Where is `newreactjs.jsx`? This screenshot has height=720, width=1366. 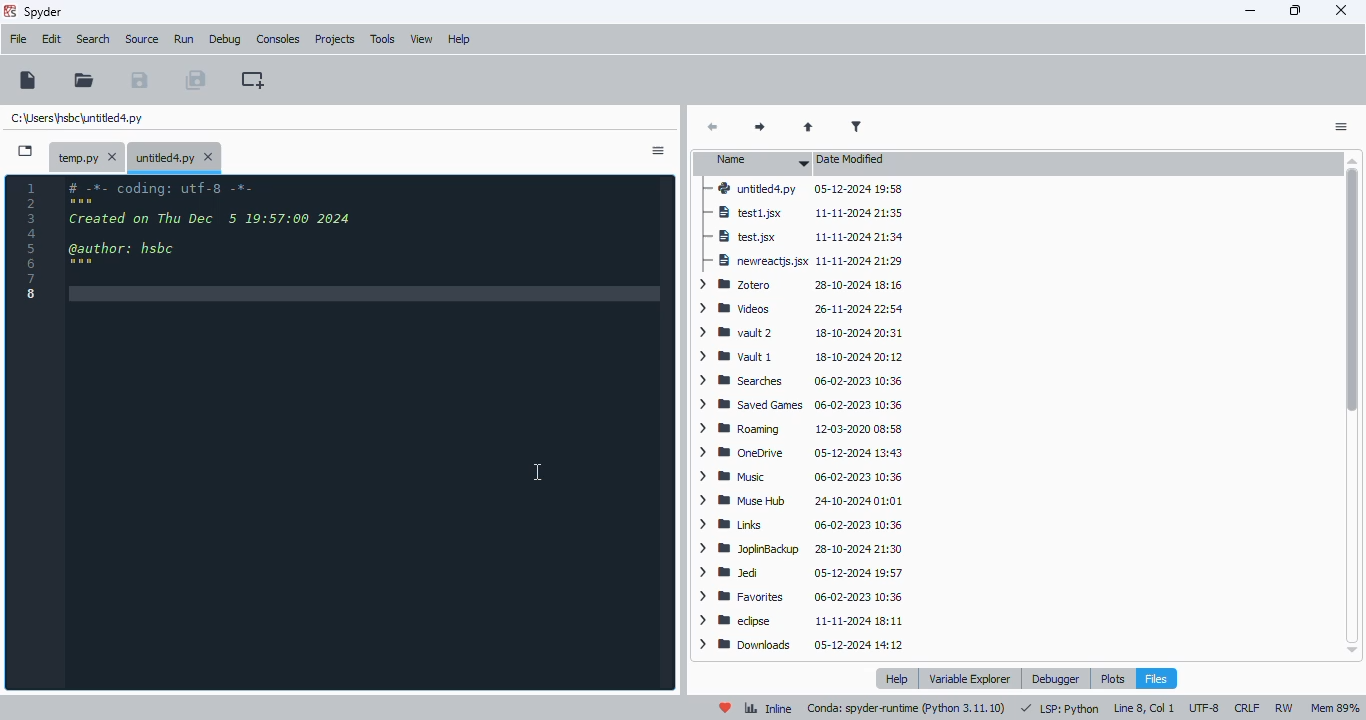
newreactjs.jsx is located at coordinates (757, 261).